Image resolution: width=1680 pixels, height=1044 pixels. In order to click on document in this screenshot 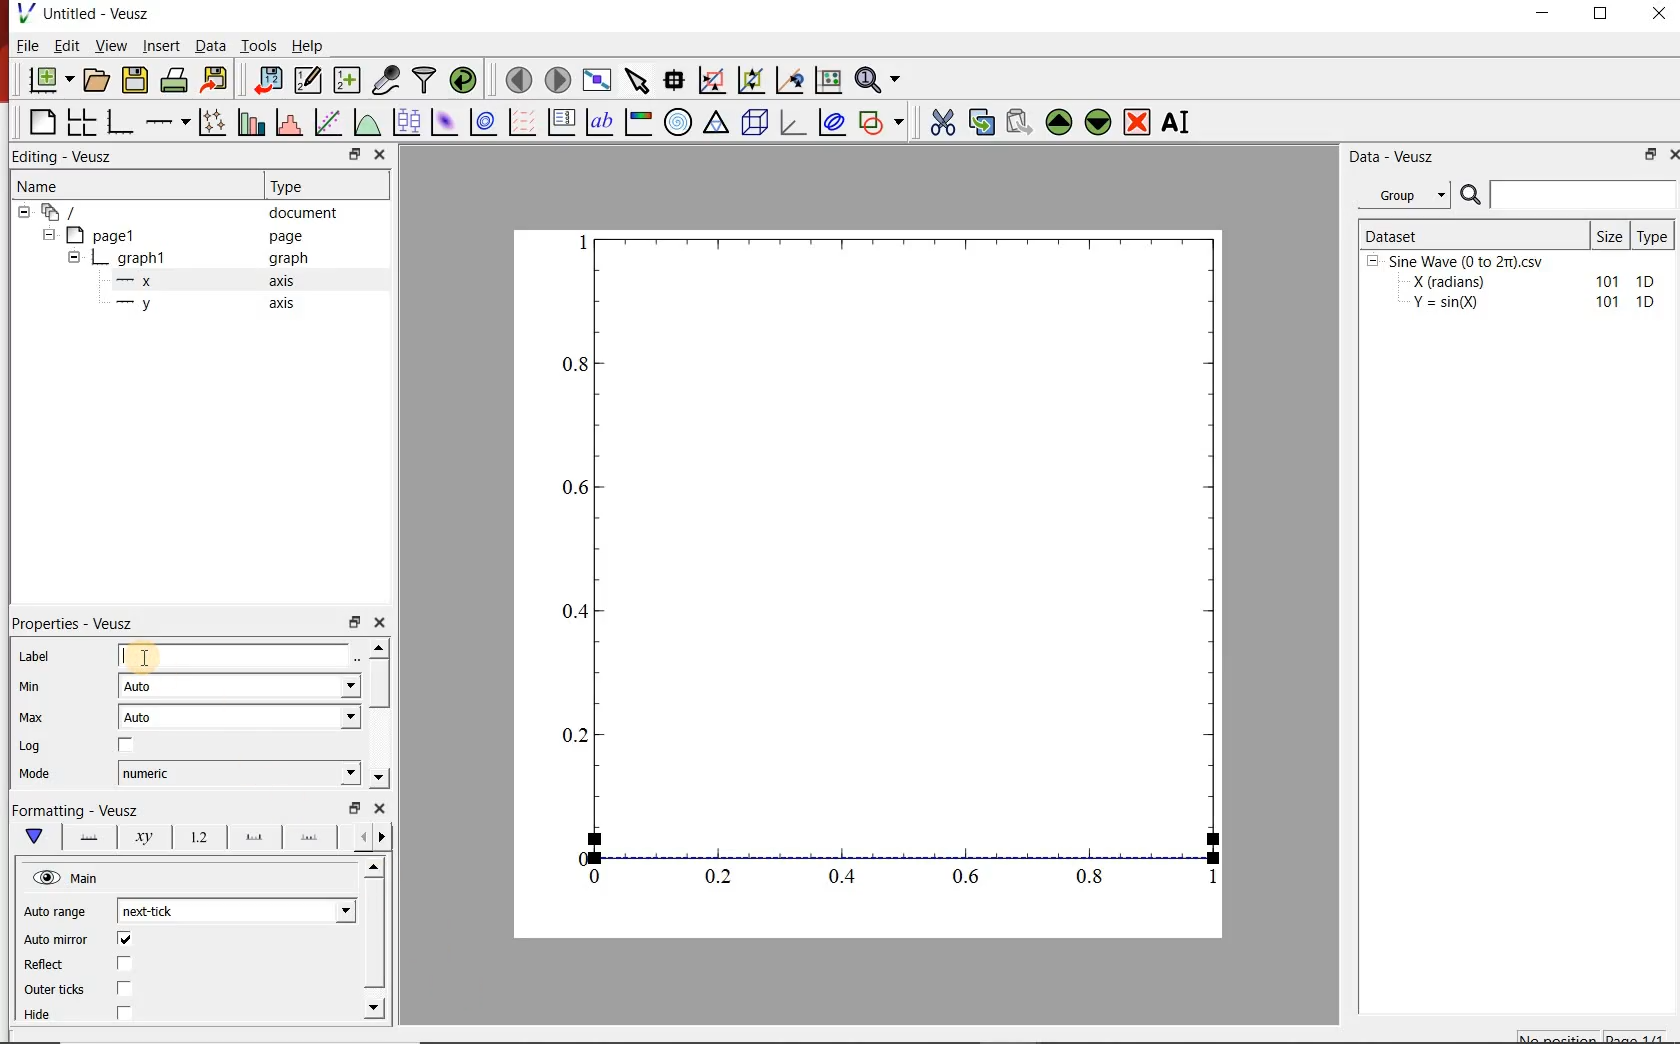, I will do `click(304, 213)`.